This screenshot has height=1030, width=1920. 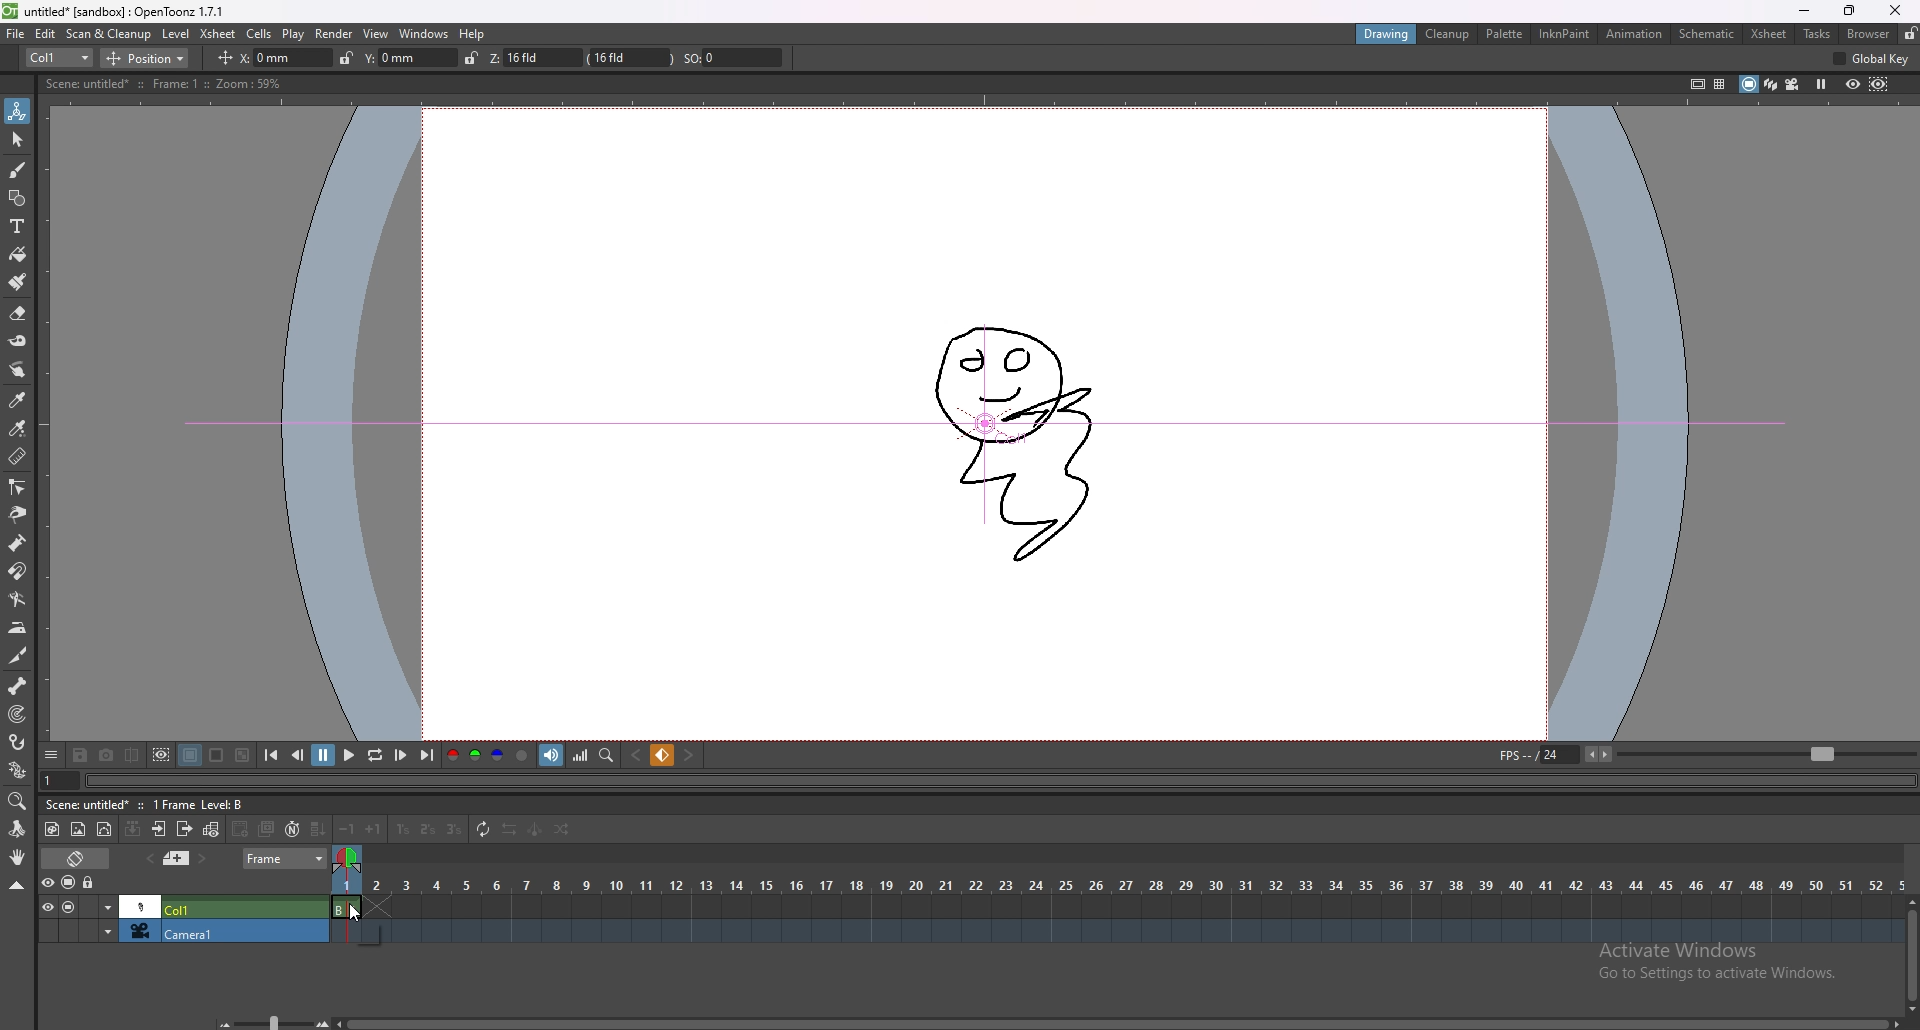 I want to click on new vector level, so click(x=105, y=829).